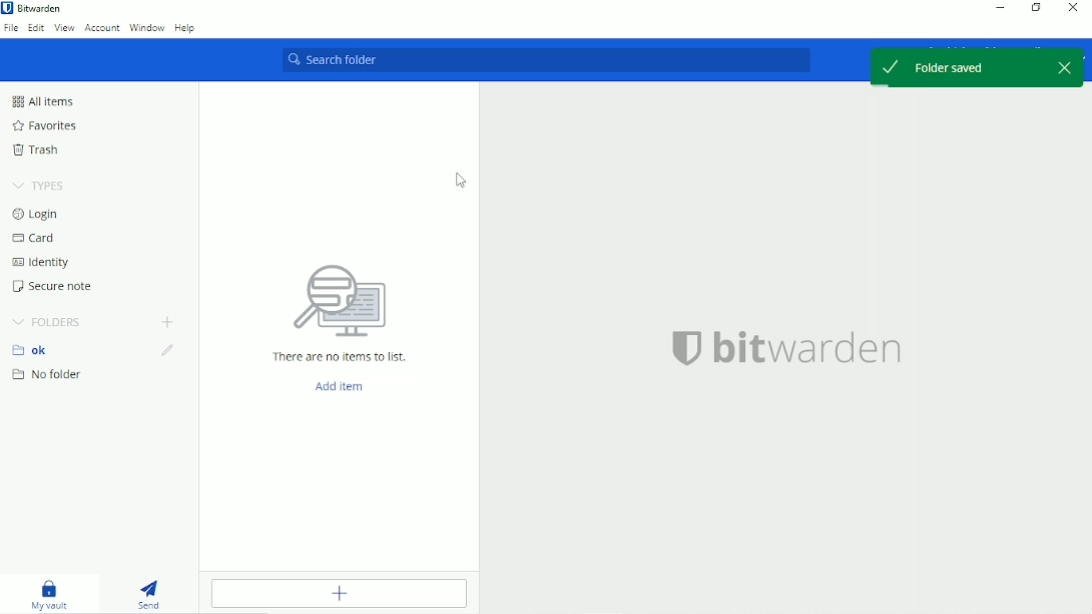  Describe the element at coordinates (41, 262) in the screenshot. I see `Identity` at that location.